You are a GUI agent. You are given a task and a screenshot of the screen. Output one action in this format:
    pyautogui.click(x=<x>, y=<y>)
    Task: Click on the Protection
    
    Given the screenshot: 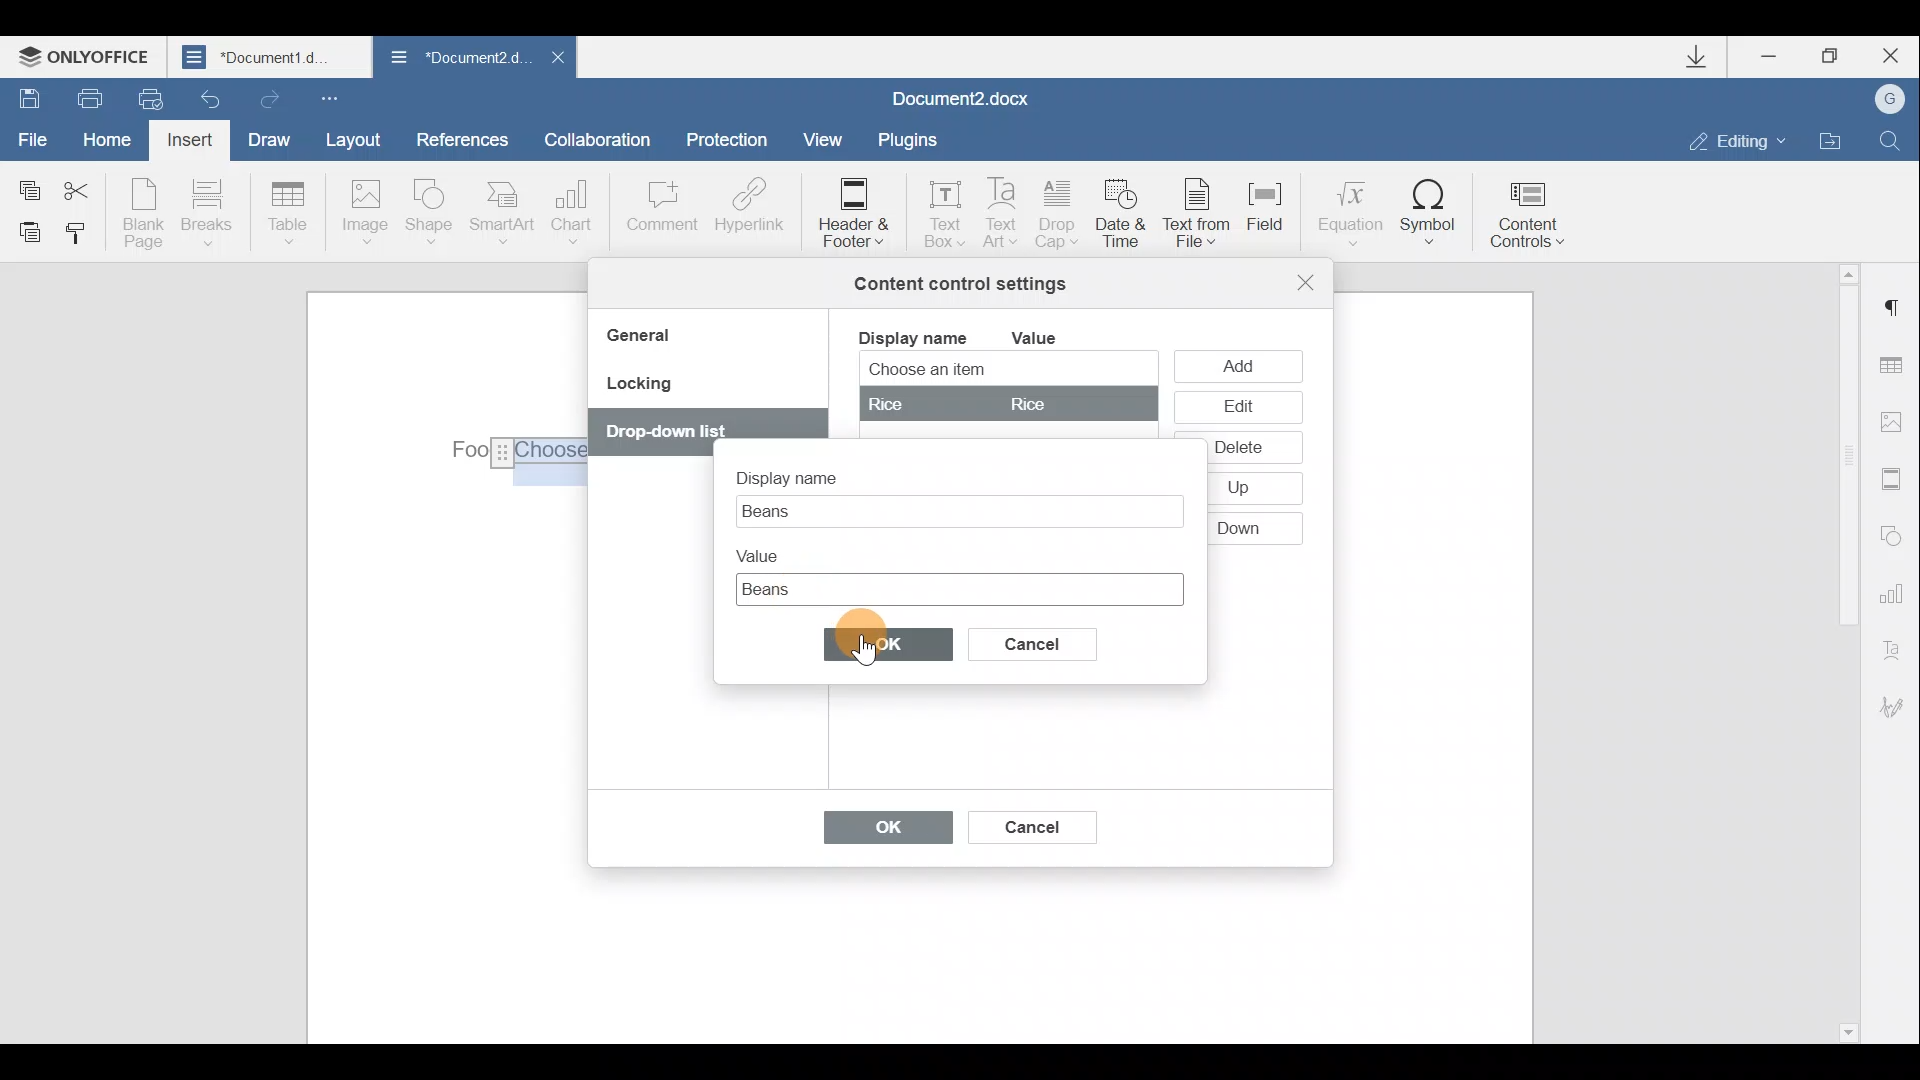 What is the action you would take?
    pyautogui.click(x=732, y=142)
    